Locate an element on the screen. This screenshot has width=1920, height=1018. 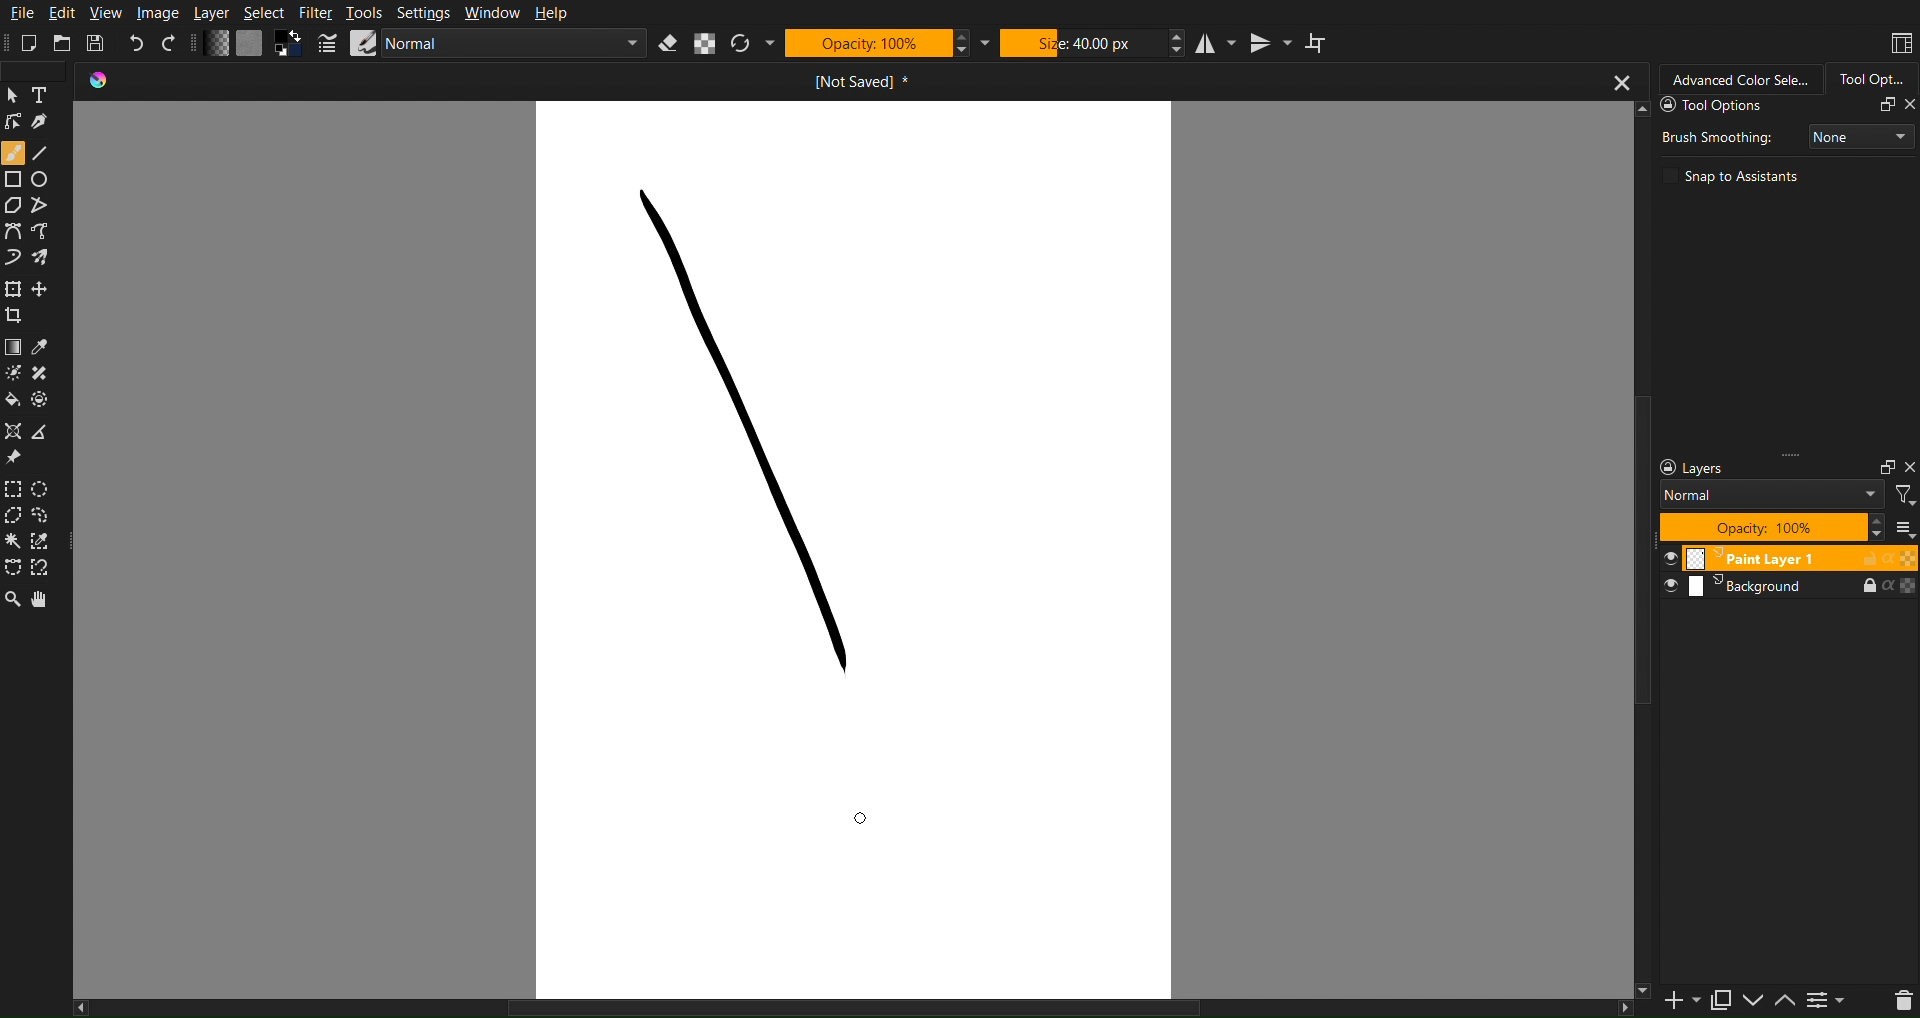
Color Picker is located at coordinates (48, 347).